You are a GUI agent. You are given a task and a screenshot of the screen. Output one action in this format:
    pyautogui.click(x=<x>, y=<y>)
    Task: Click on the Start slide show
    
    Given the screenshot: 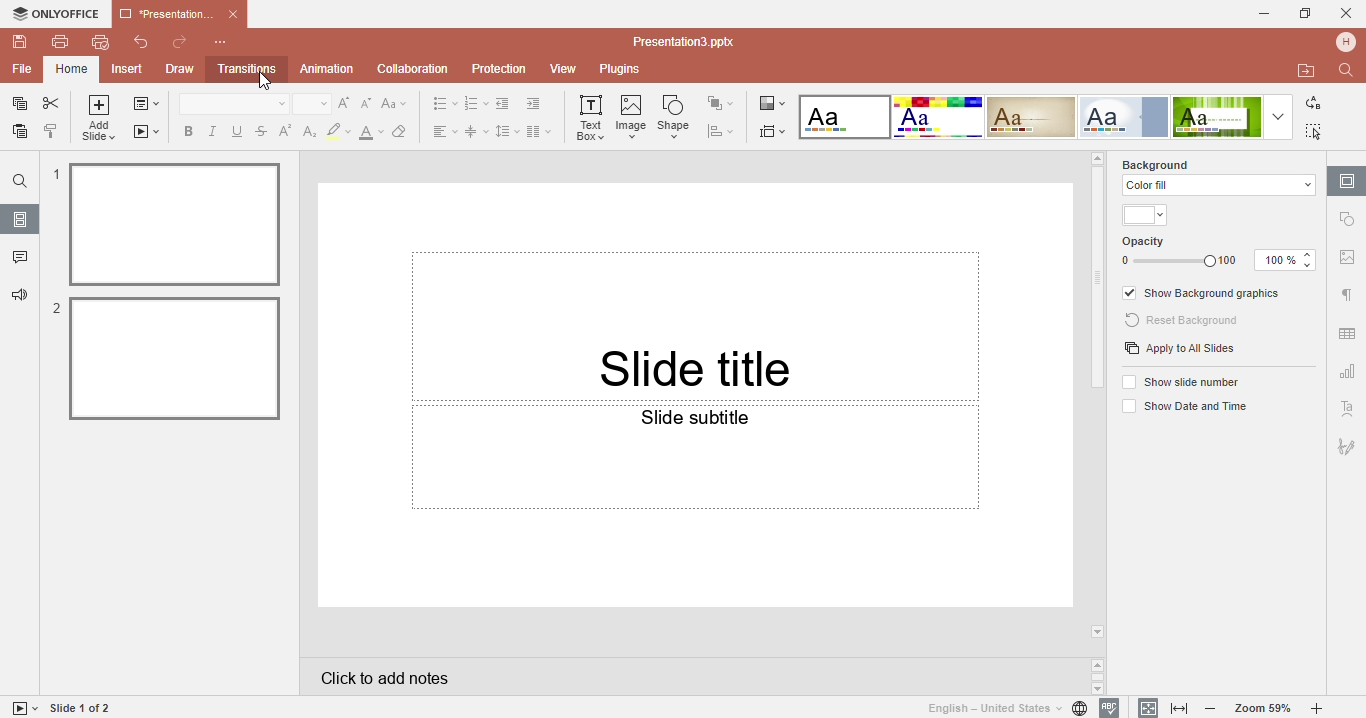 What is the action you would take?
    pyautogui.click(x=21, y=708)
    